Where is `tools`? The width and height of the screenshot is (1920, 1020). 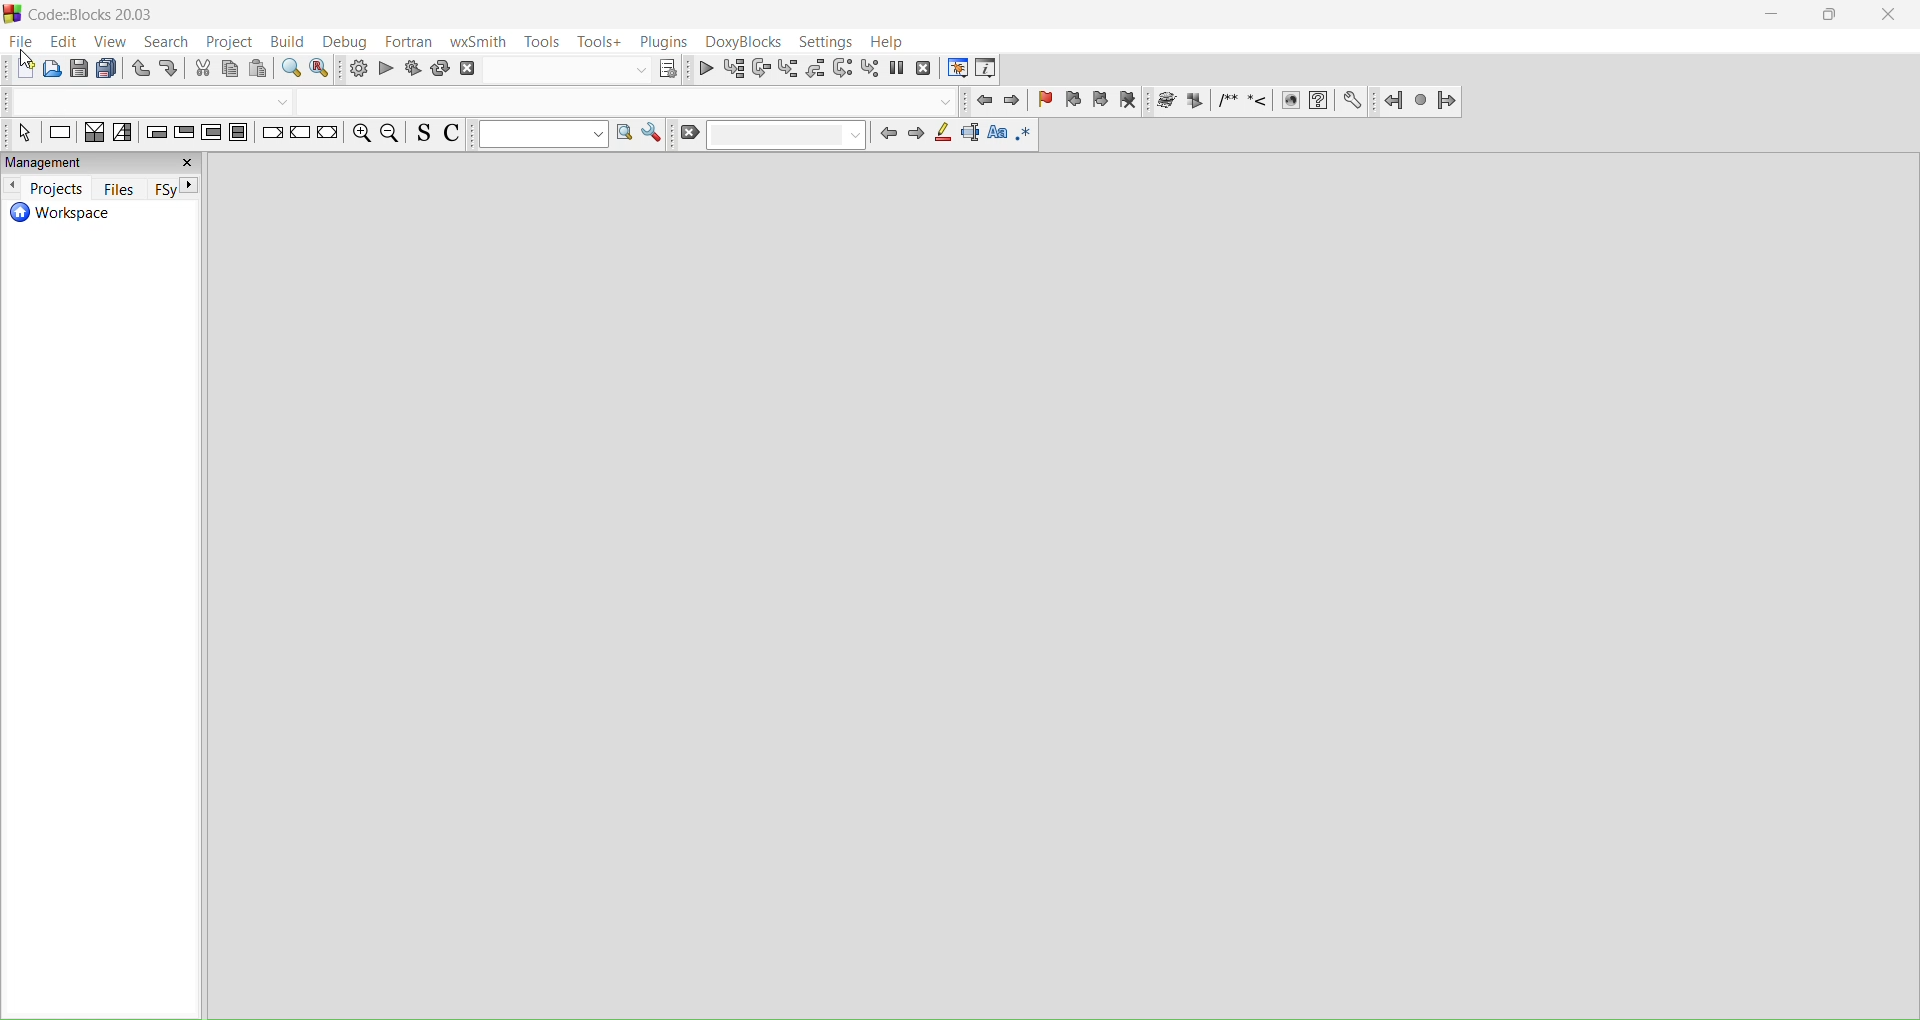 tools is located at coordinates (541, 42).